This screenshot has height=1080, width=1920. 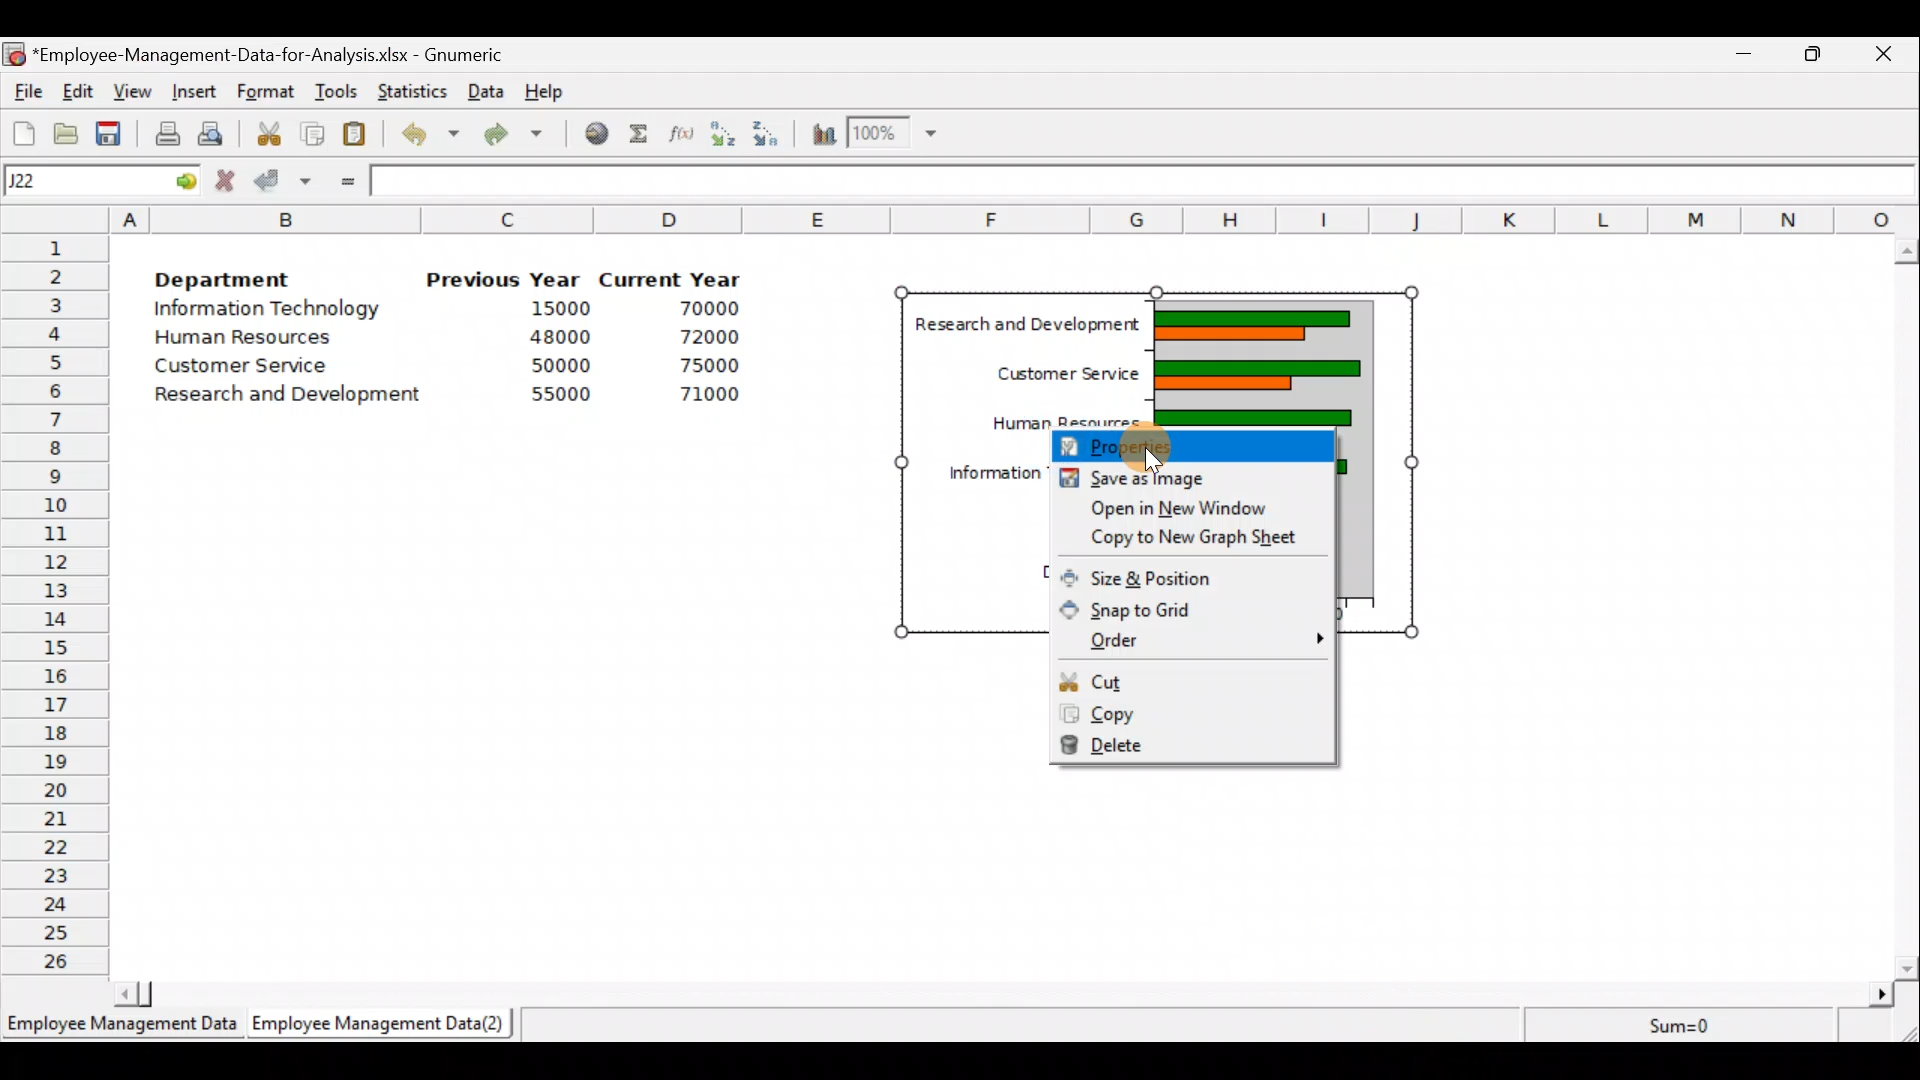 I want to click on Snap to grid, so click(x=1135, y=609).